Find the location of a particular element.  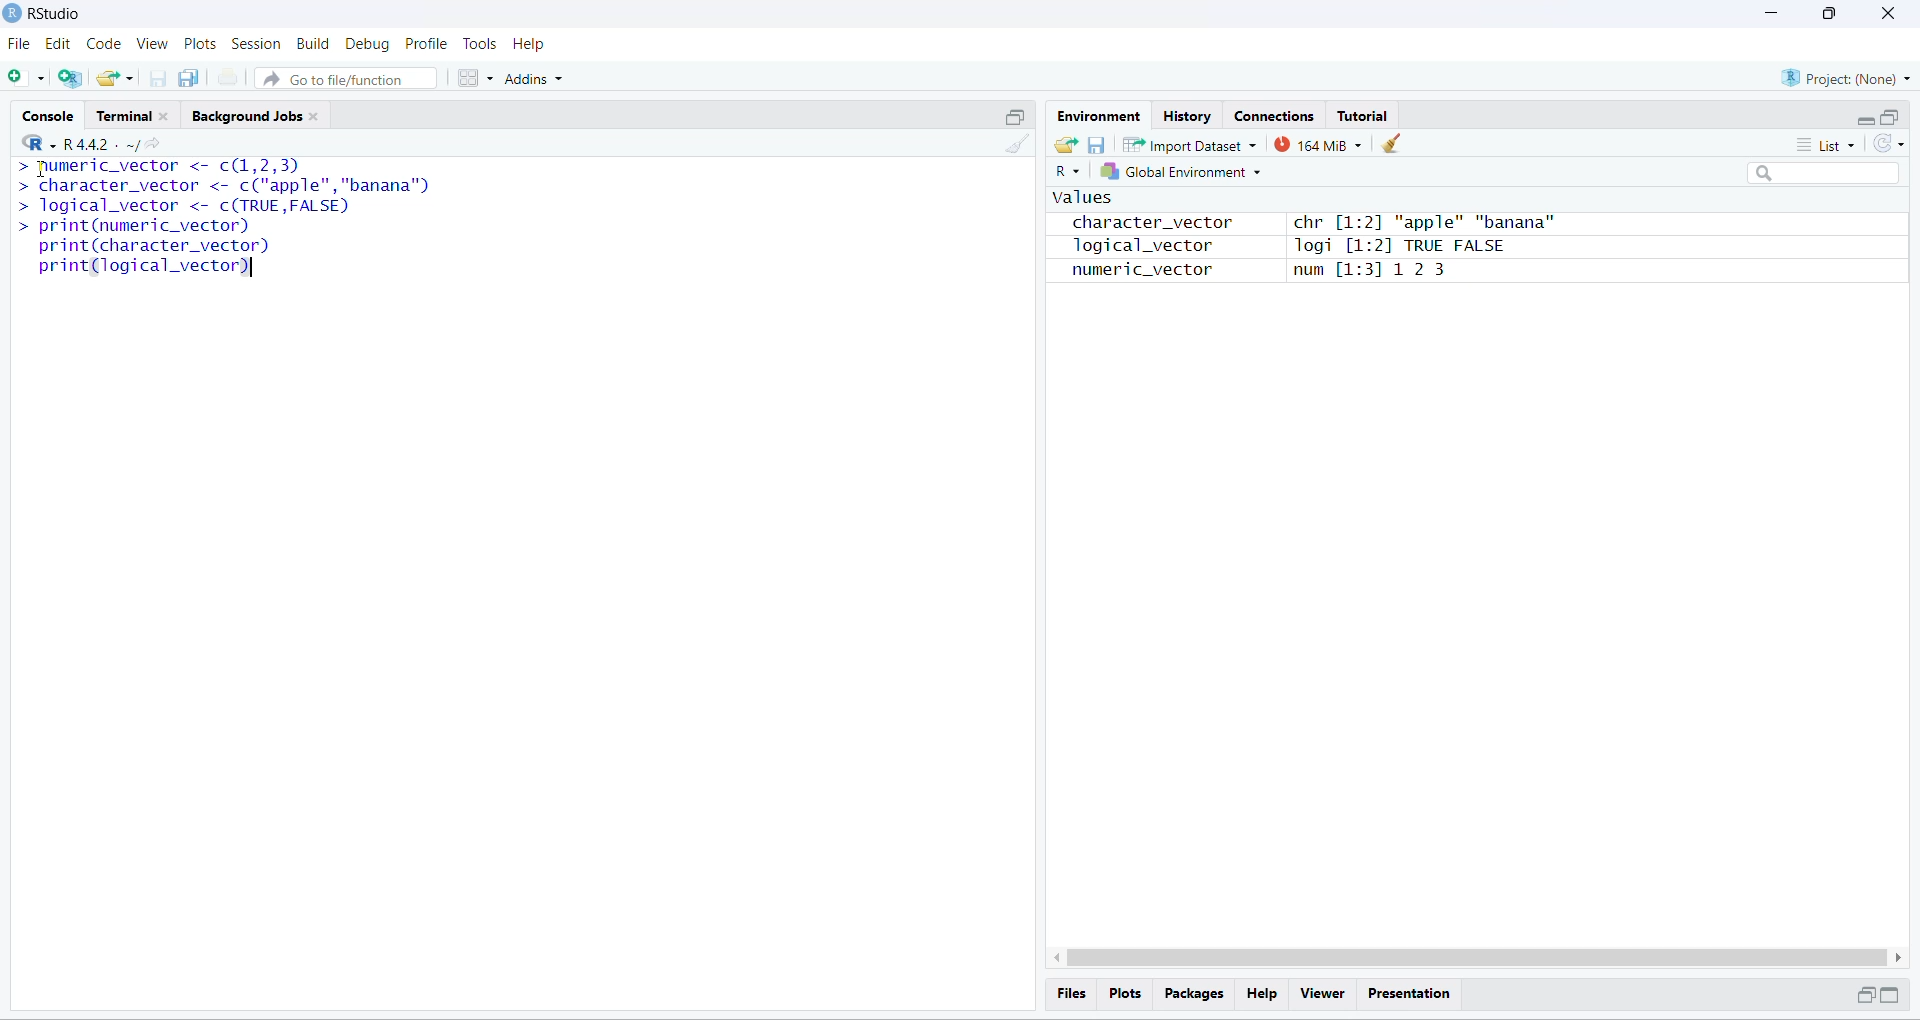

Project: (None) is located at coordinates (1848, 77).